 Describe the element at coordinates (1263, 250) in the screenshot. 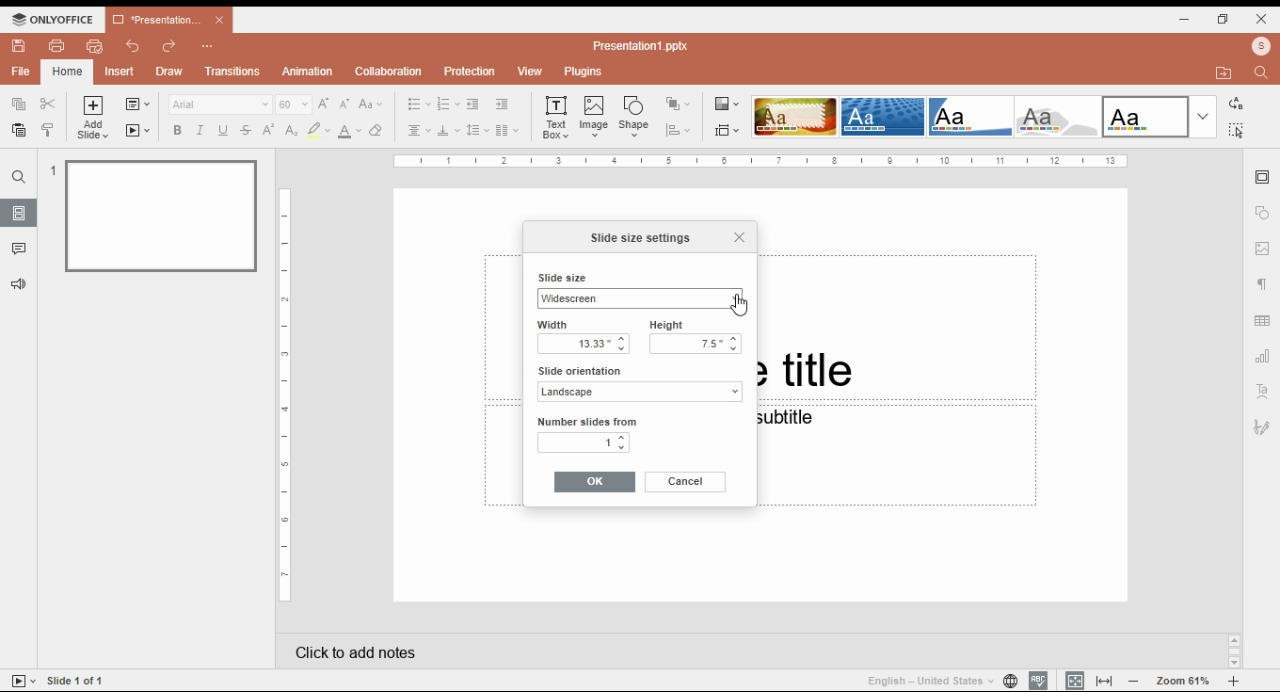

I see `image settings` at that location.